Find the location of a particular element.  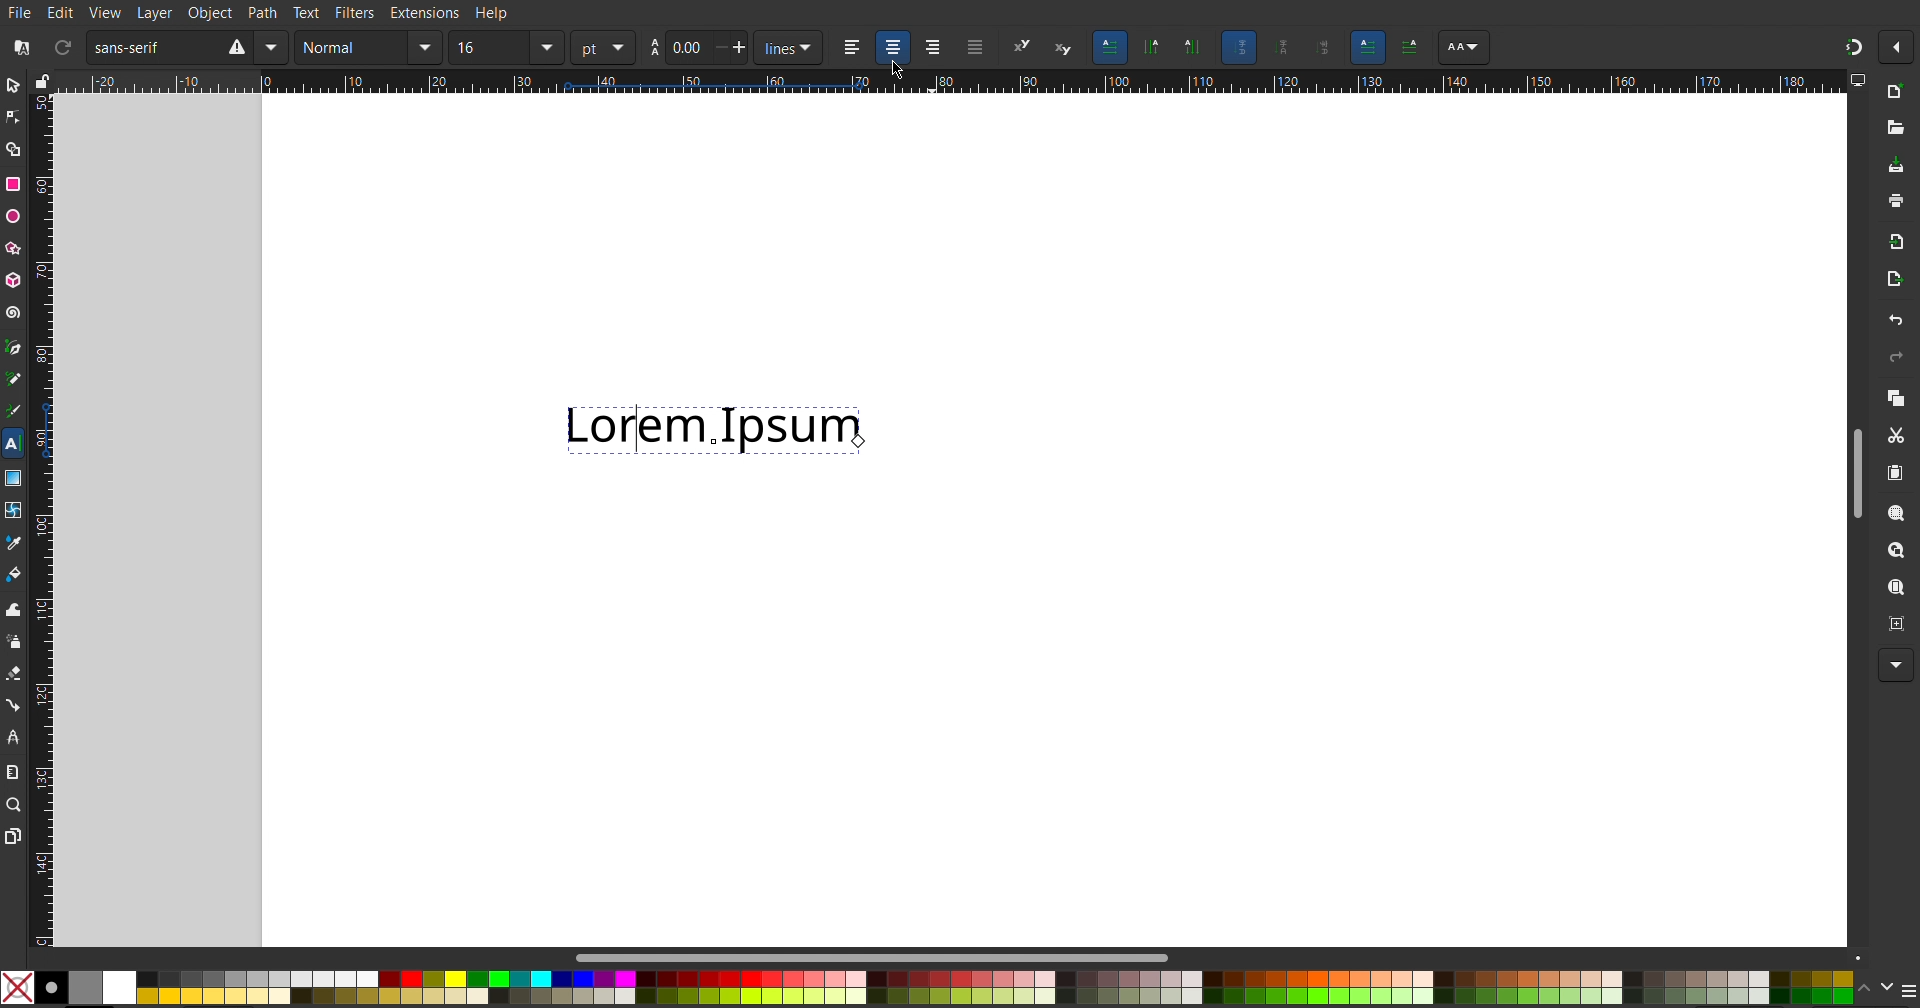

Cut is located at coordinates (1897, 436).